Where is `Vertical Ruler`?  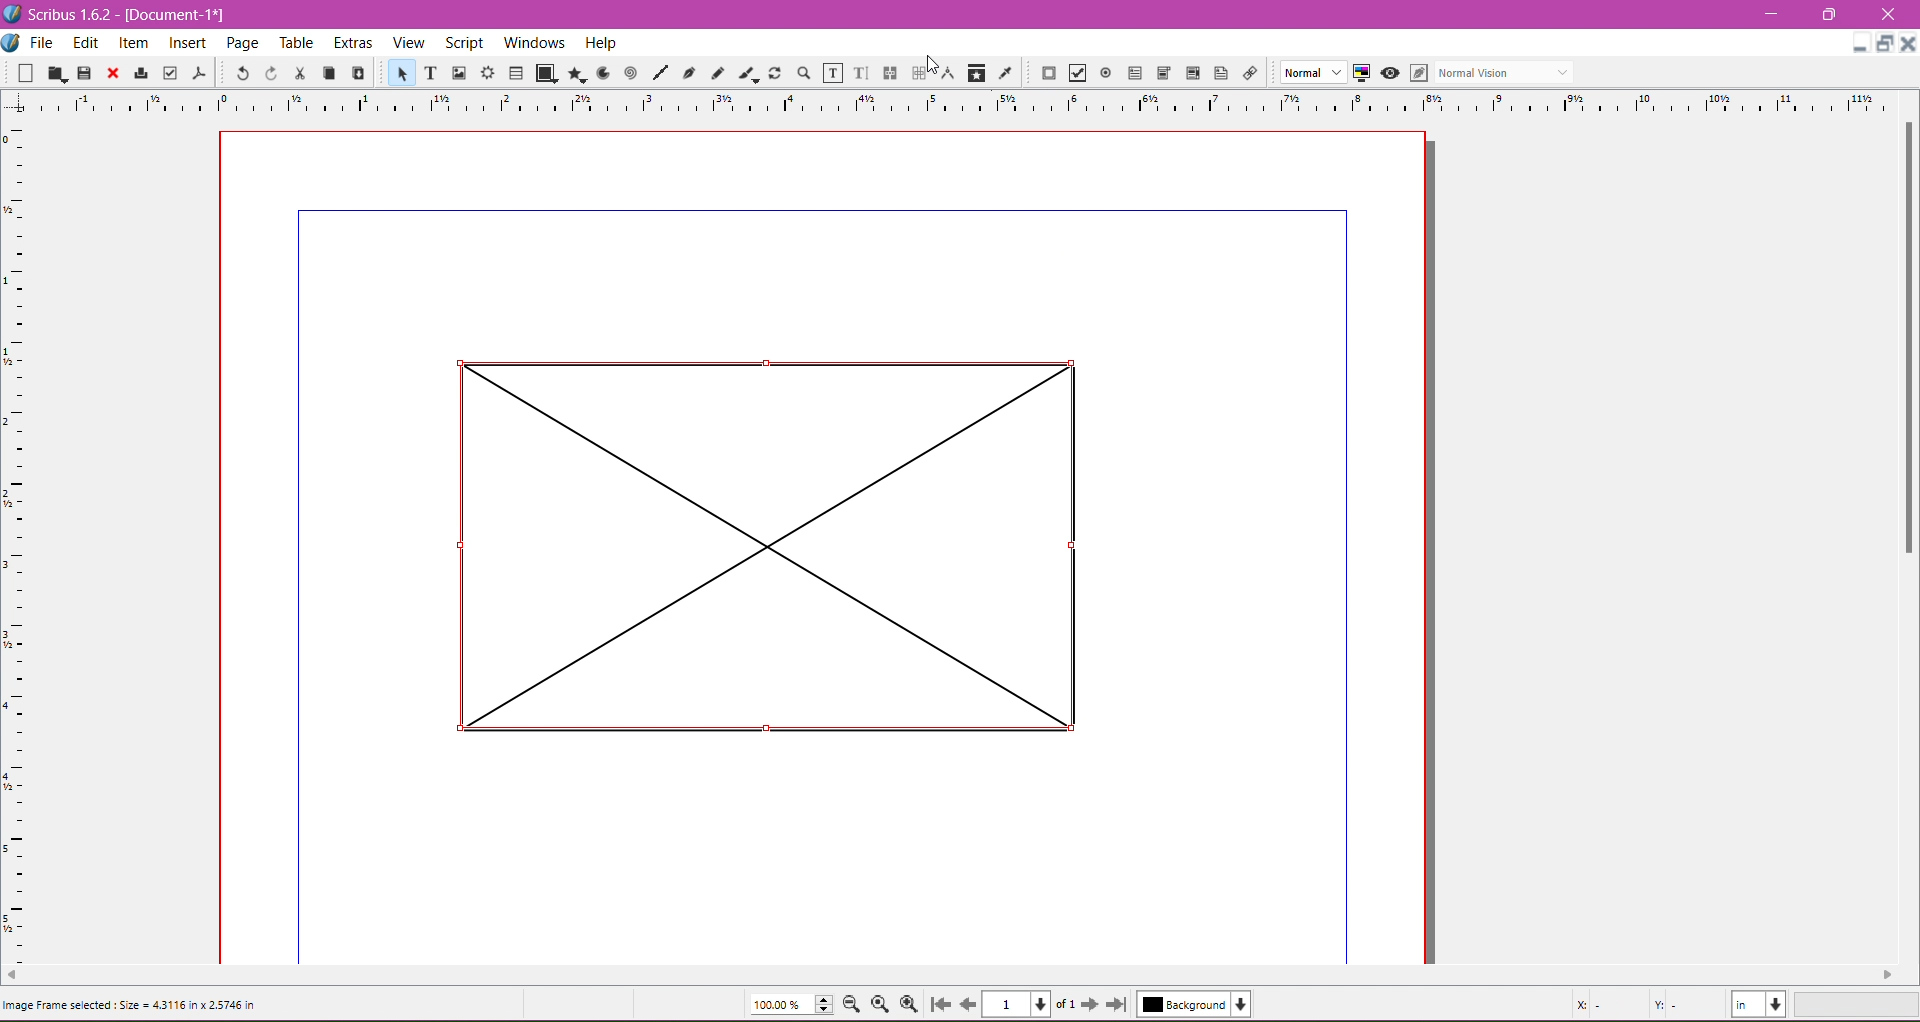
Vertical Ruler is located at coordinates (16, 537).